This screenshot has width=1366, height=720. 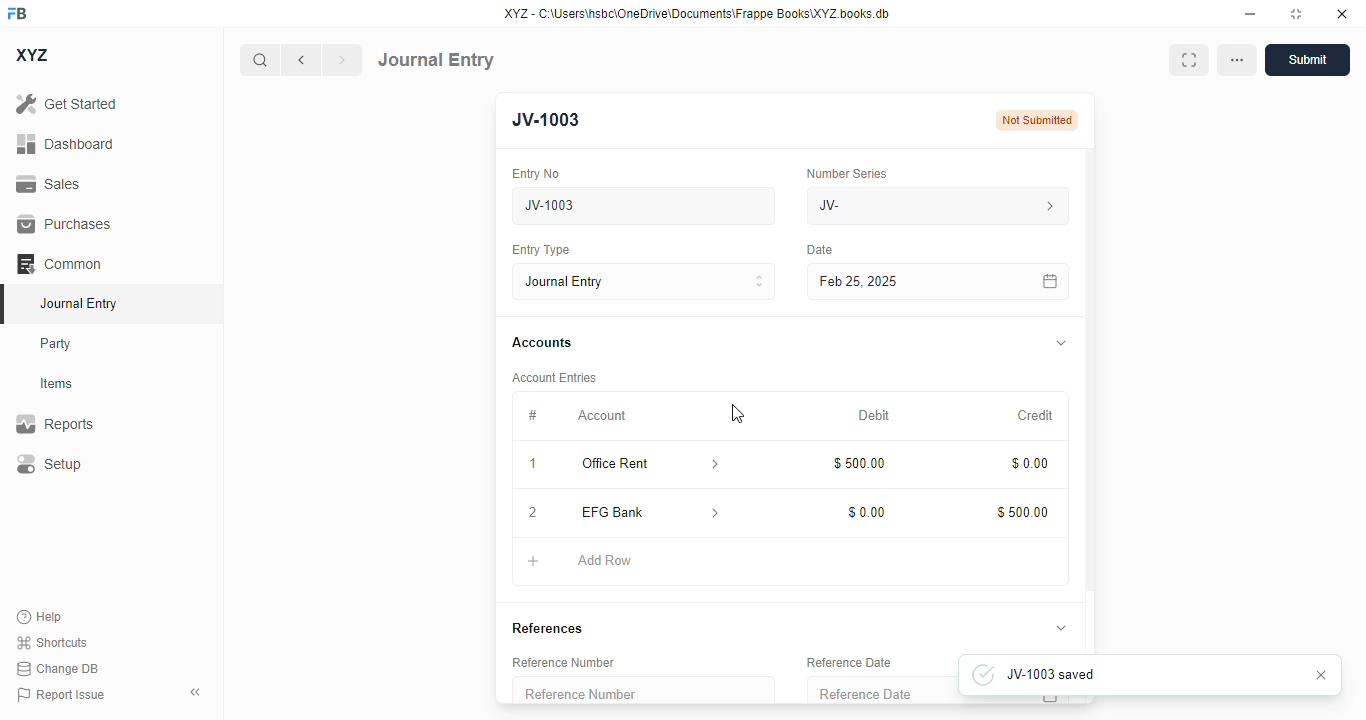 What do you see at coordinates (539, 249) in the screenshot?
I see `entry type` at bounding box center [539, 249].